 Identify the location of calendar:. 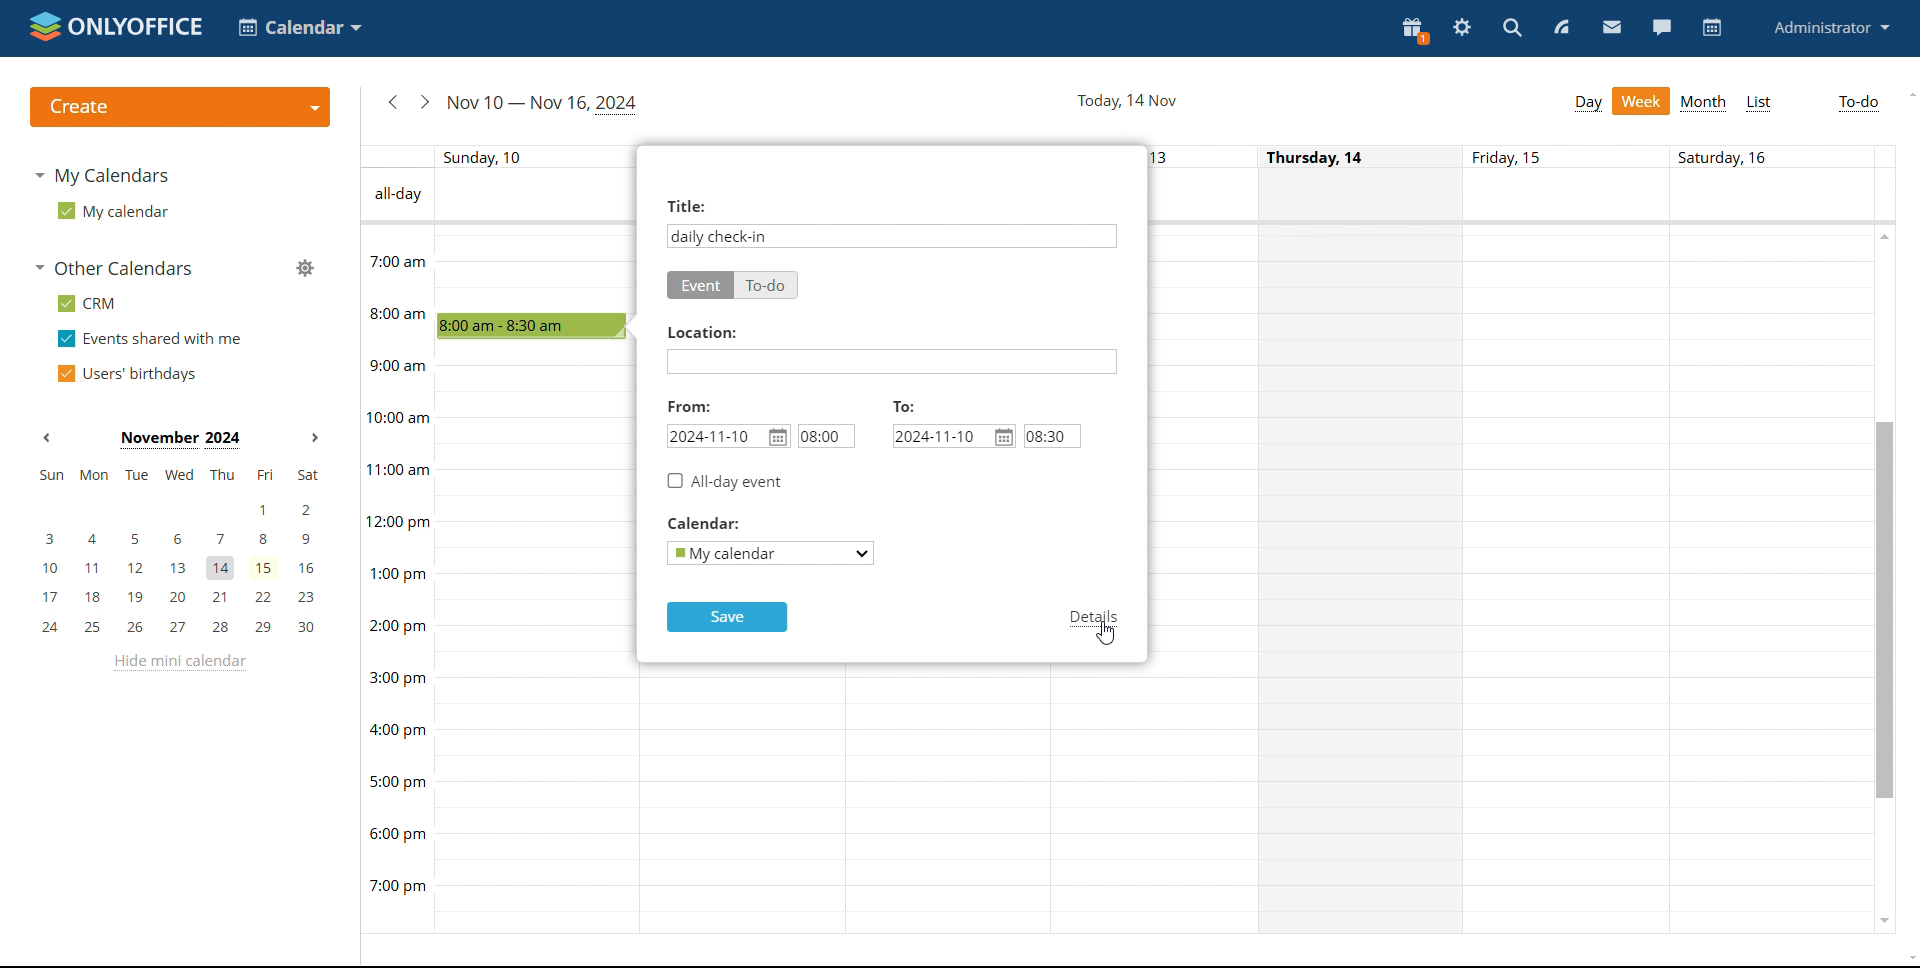
(728, 523).